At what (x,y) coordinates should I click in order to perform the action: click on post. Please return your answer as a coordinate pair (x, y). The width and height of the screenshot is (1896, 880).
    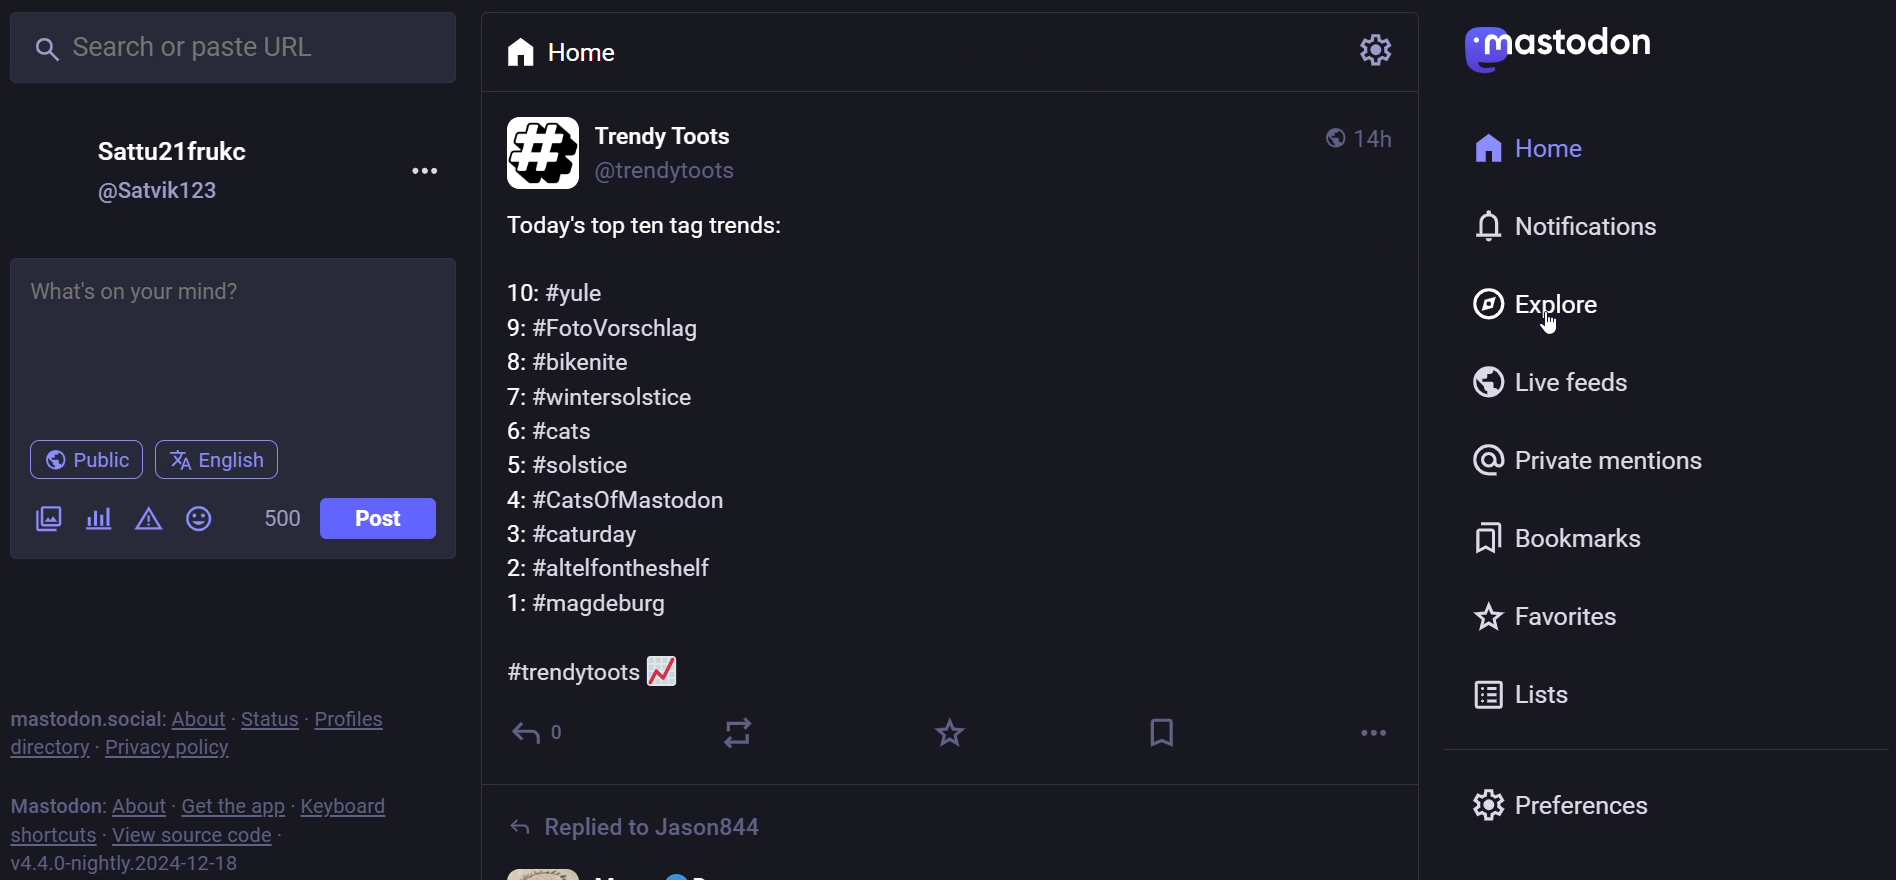
    Looking at the image, I should click on (383, 520).